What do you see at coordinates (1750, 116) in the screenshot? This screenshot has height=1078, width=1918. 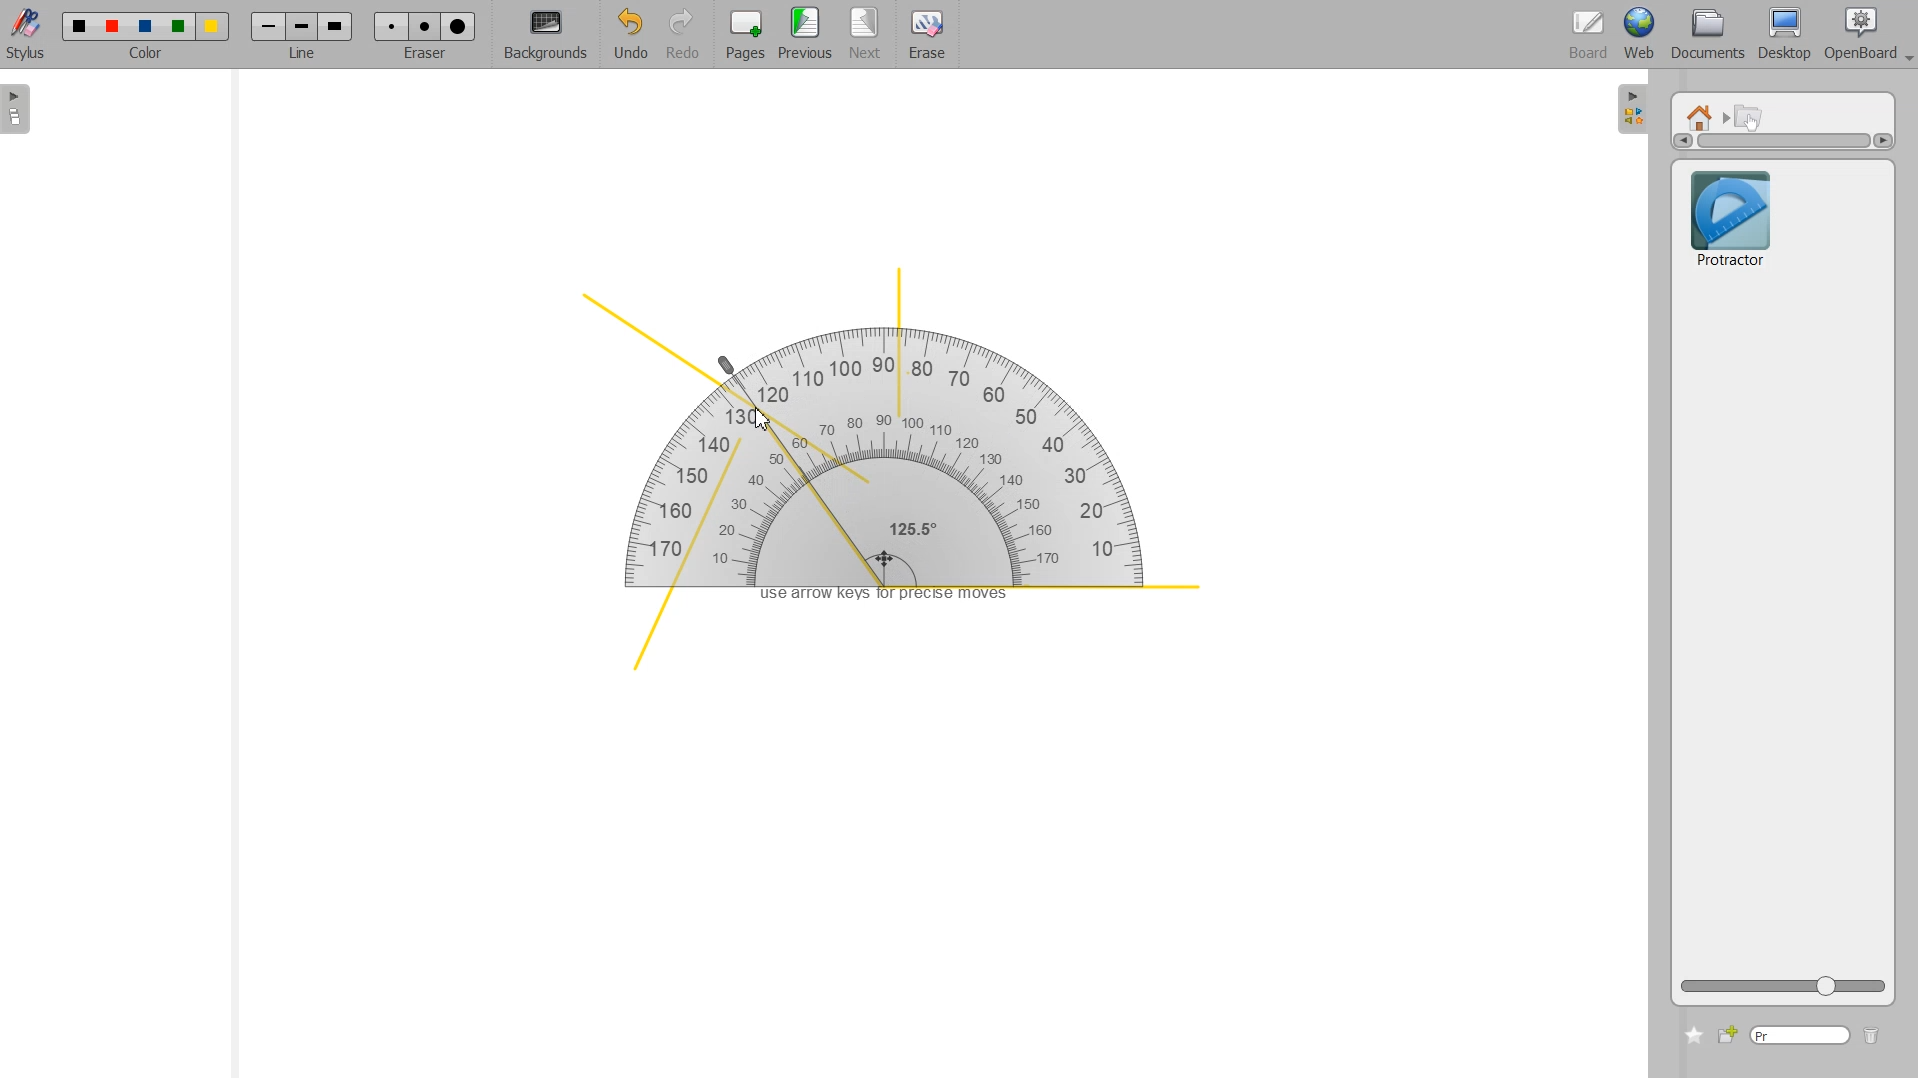 I see `Interactive` at bounding box center [1750, 116].